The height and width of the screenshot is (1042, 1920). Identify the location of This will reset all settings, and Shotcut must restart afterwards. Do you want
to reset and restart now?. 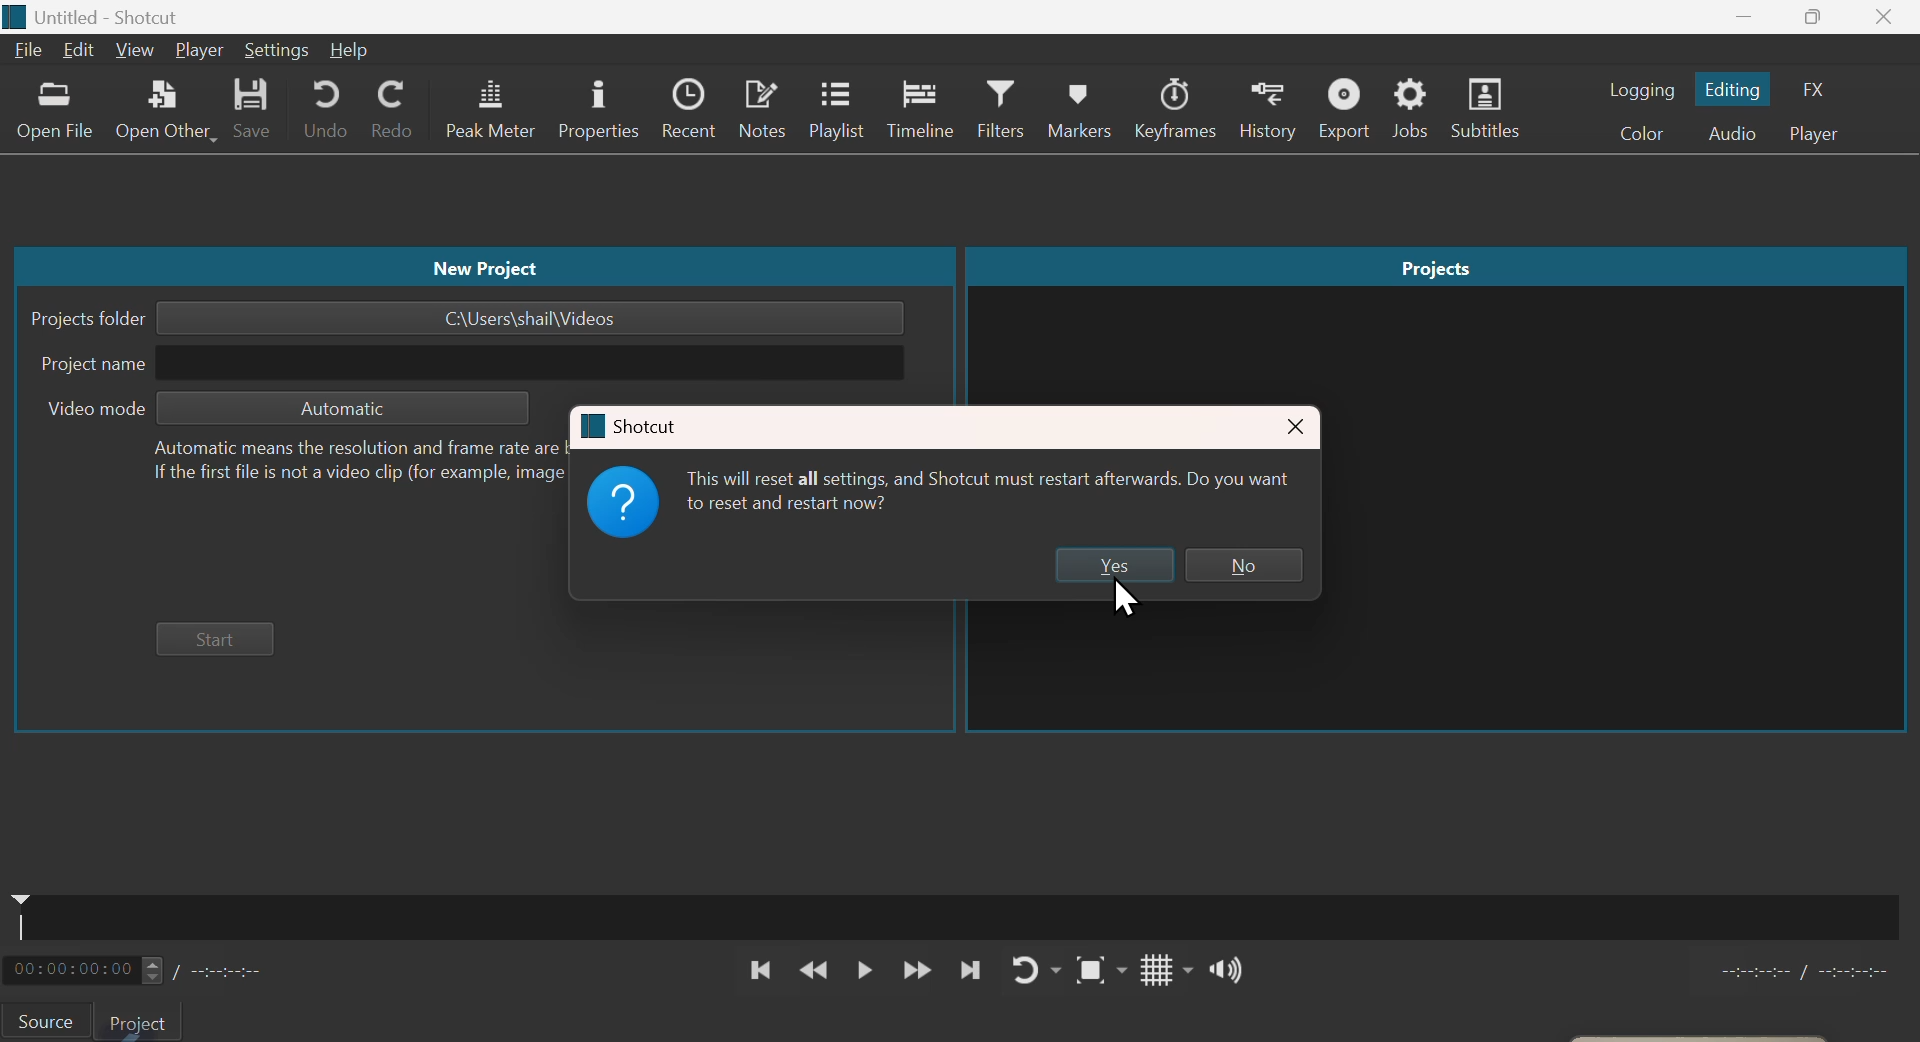
(990, 495).